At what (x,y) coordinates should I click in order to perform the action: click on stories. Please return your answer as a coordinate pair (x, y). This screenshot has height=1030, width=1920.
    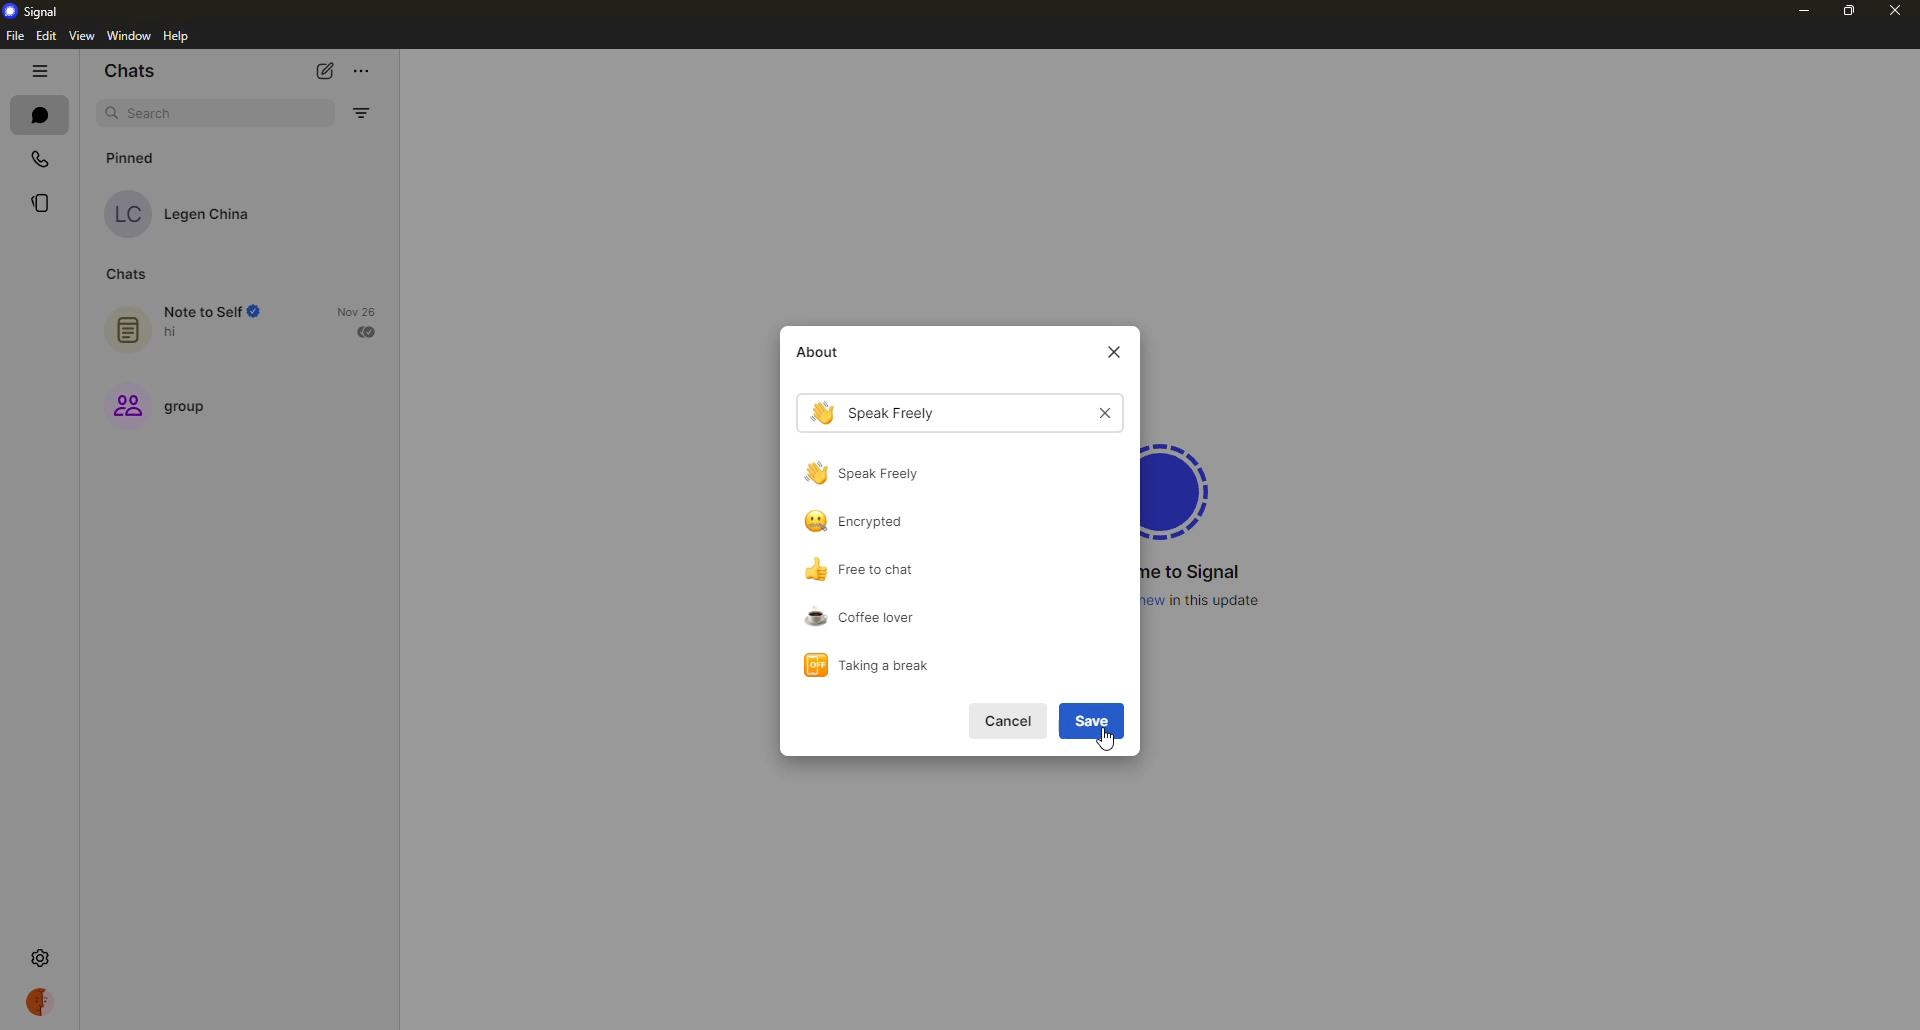
    Looking at the image, I should click on (42, 202).